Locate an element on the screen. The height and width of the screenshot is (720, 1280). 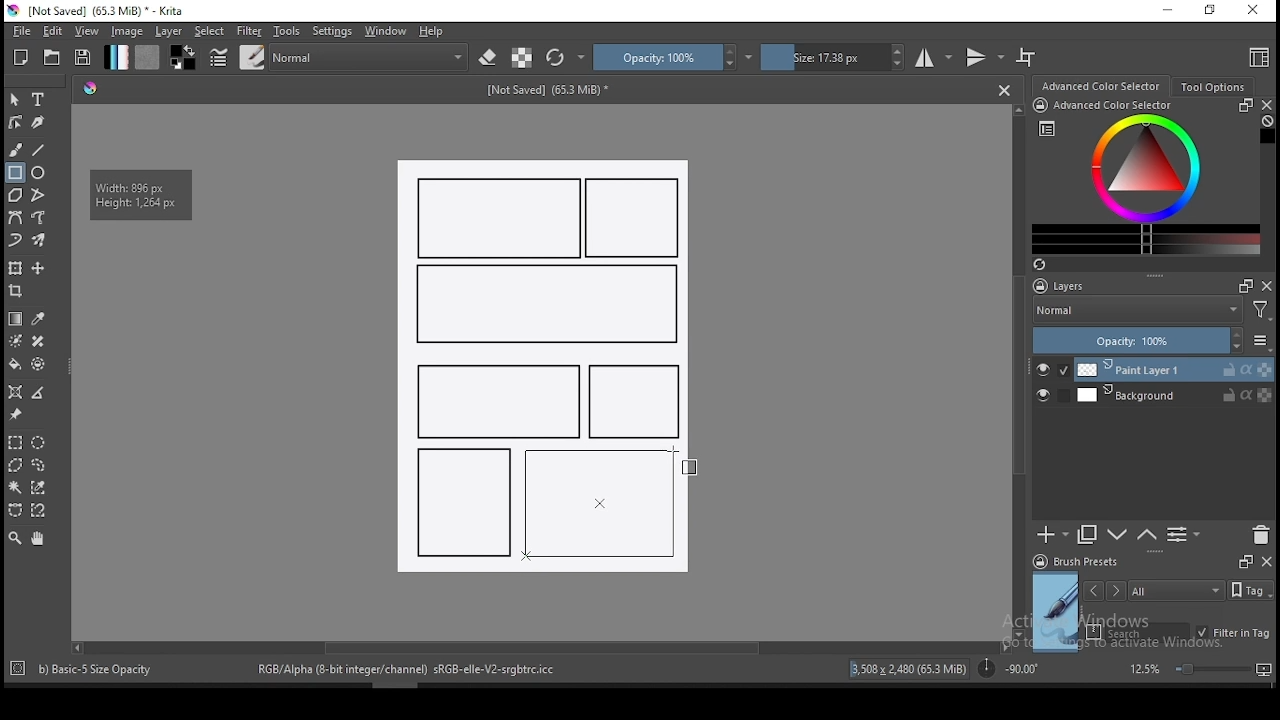
assistant tool is located at coordinates (15, 392).